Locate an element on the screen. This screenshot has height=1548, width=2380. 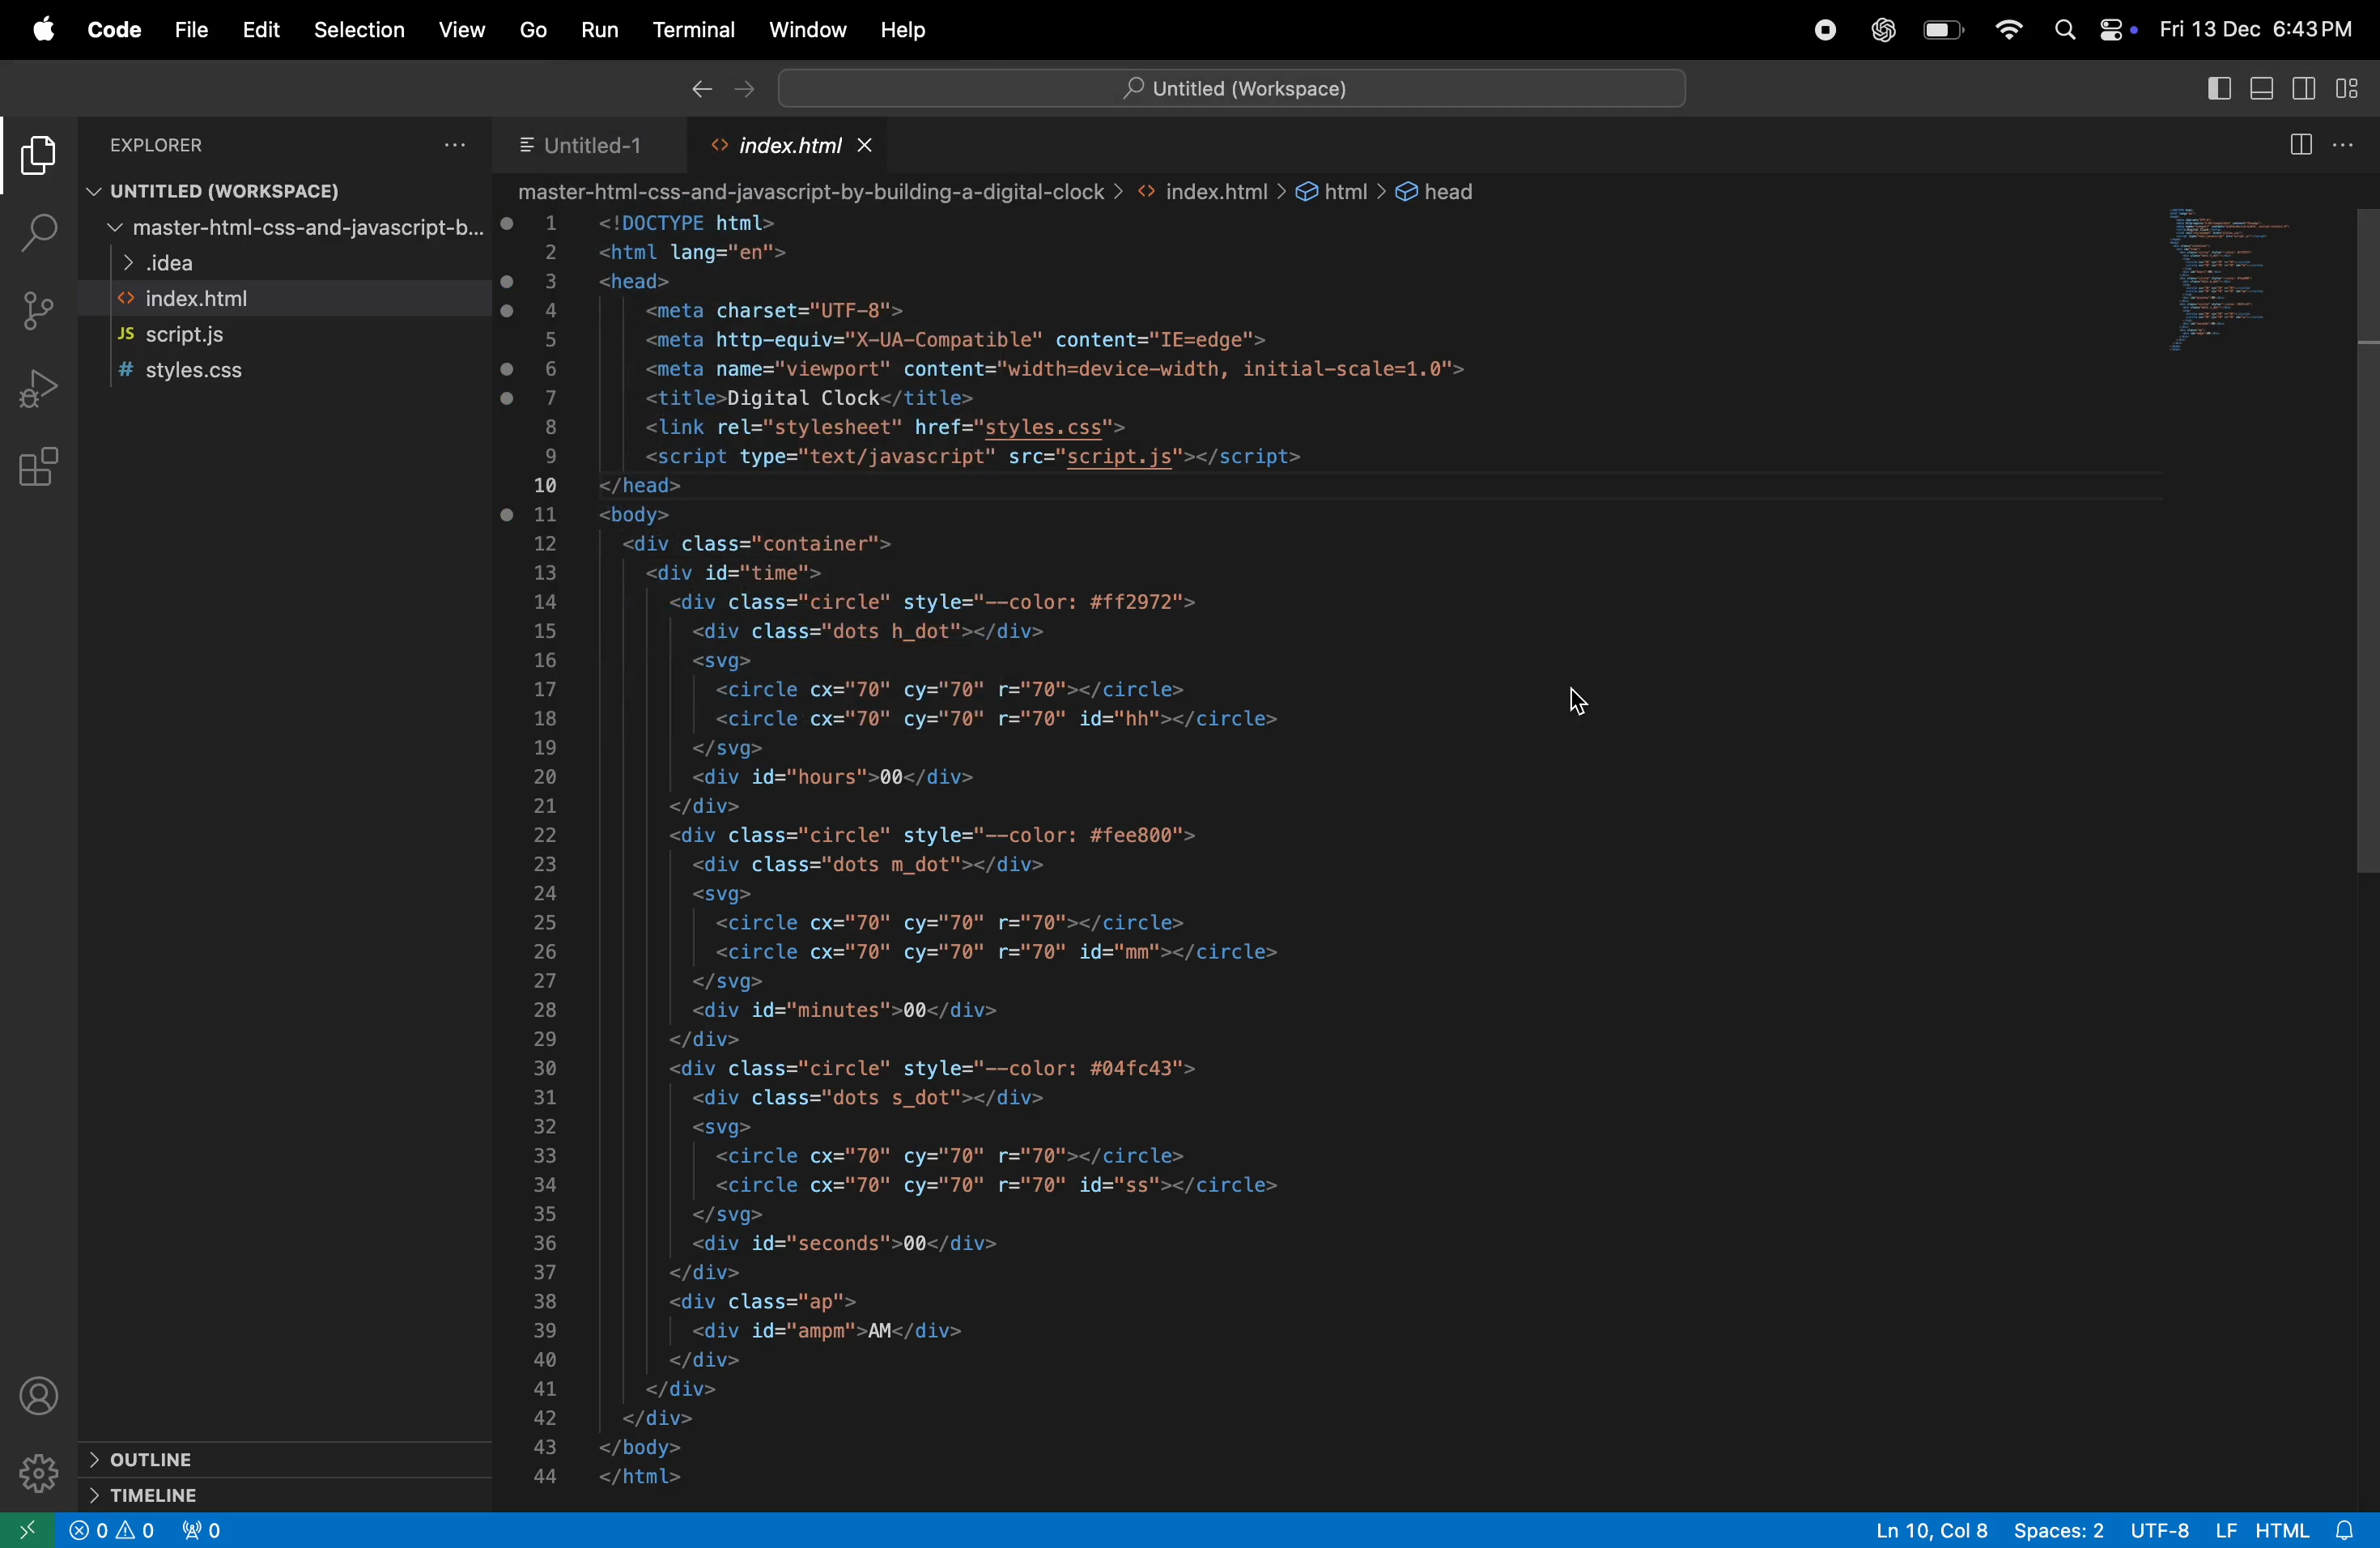
extensions is located at coordinates (36, 472).